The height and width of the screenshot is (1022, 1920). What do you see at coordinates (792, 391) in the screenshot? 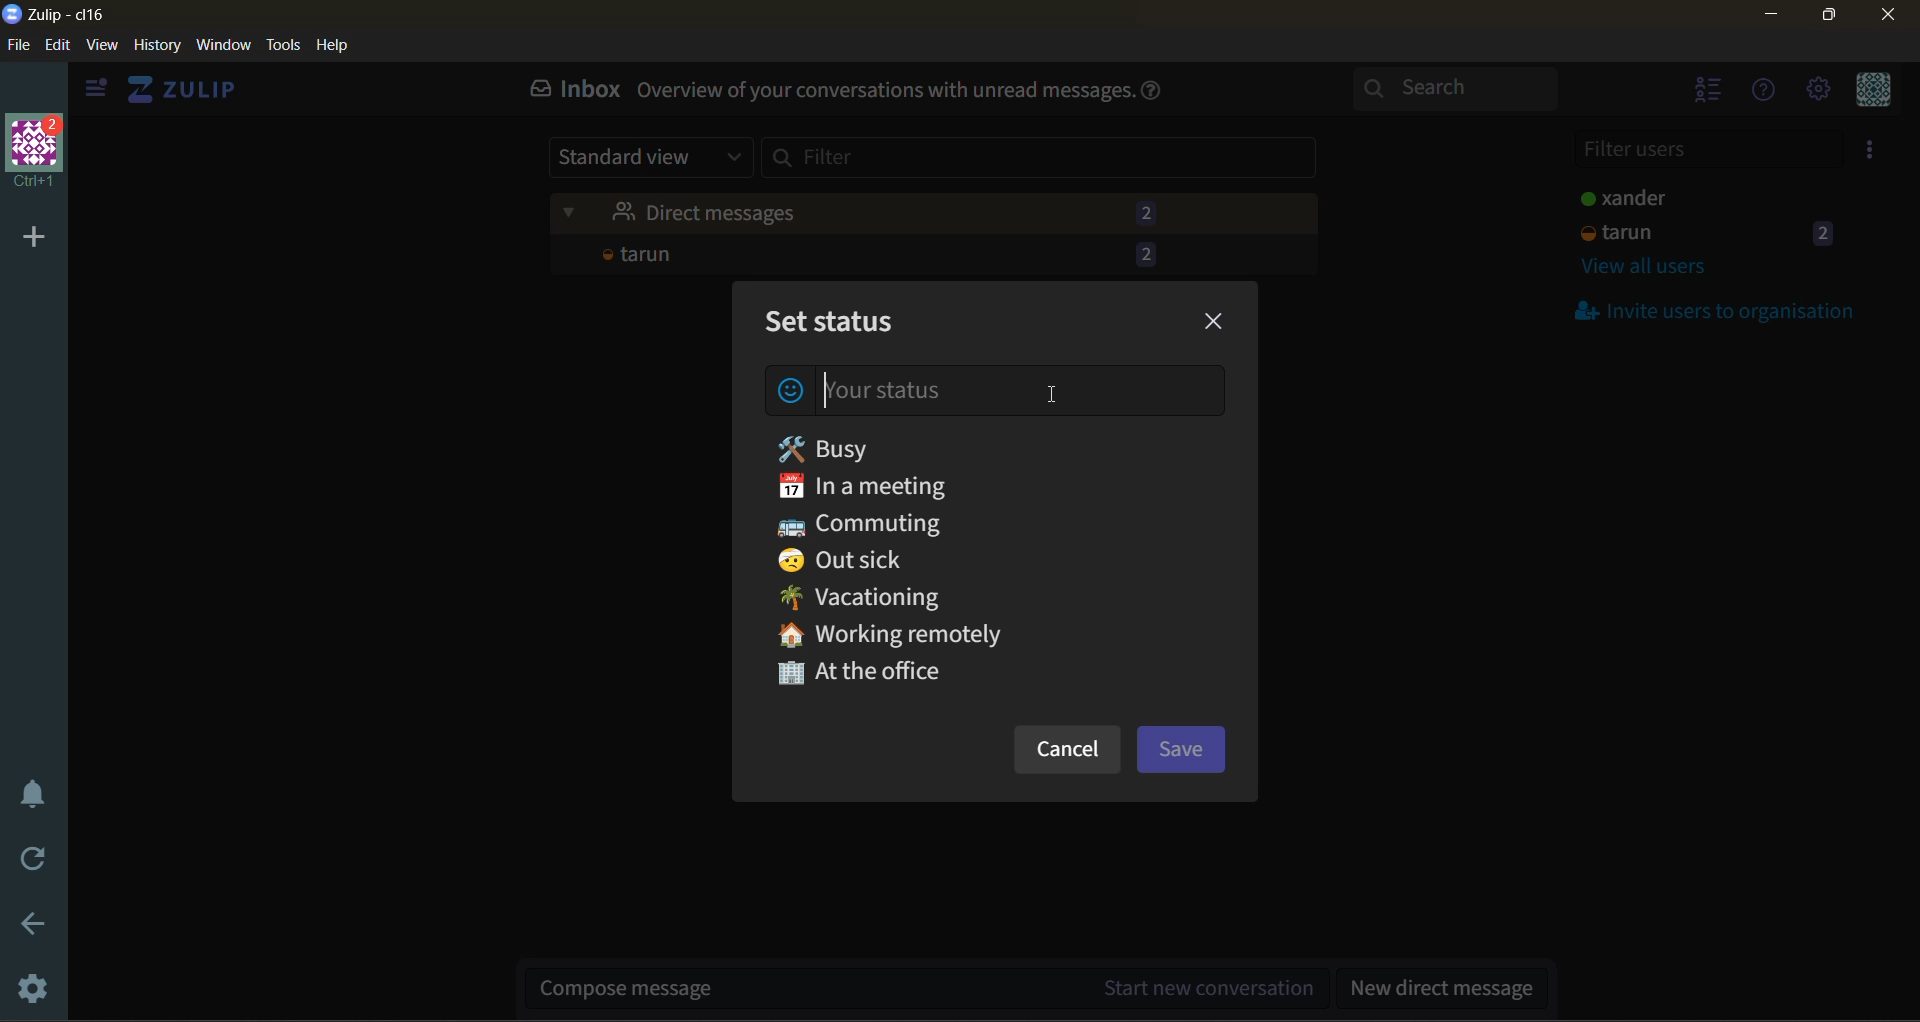
I see `add emoji` at bounding box center [792, 391].